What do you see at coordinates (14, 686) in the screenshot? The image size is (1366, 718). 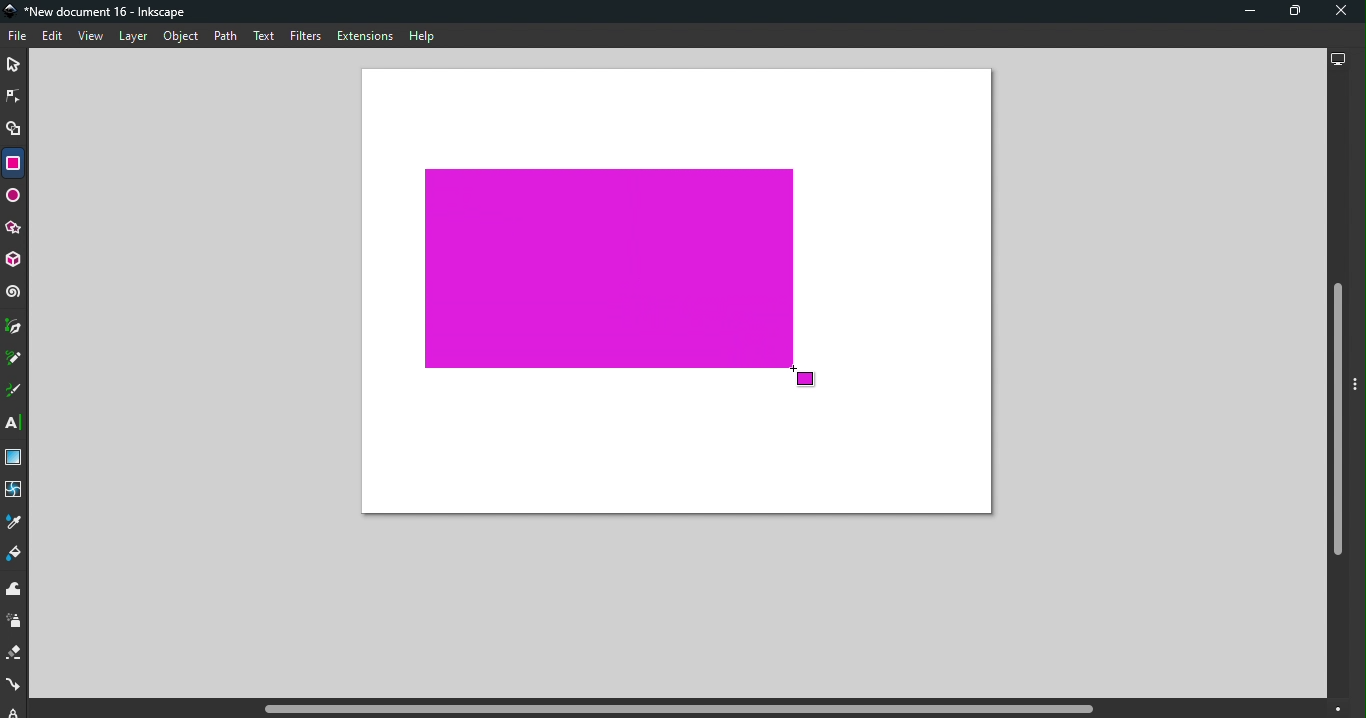 I see `Connector tool` at bounding box center [14, 686].